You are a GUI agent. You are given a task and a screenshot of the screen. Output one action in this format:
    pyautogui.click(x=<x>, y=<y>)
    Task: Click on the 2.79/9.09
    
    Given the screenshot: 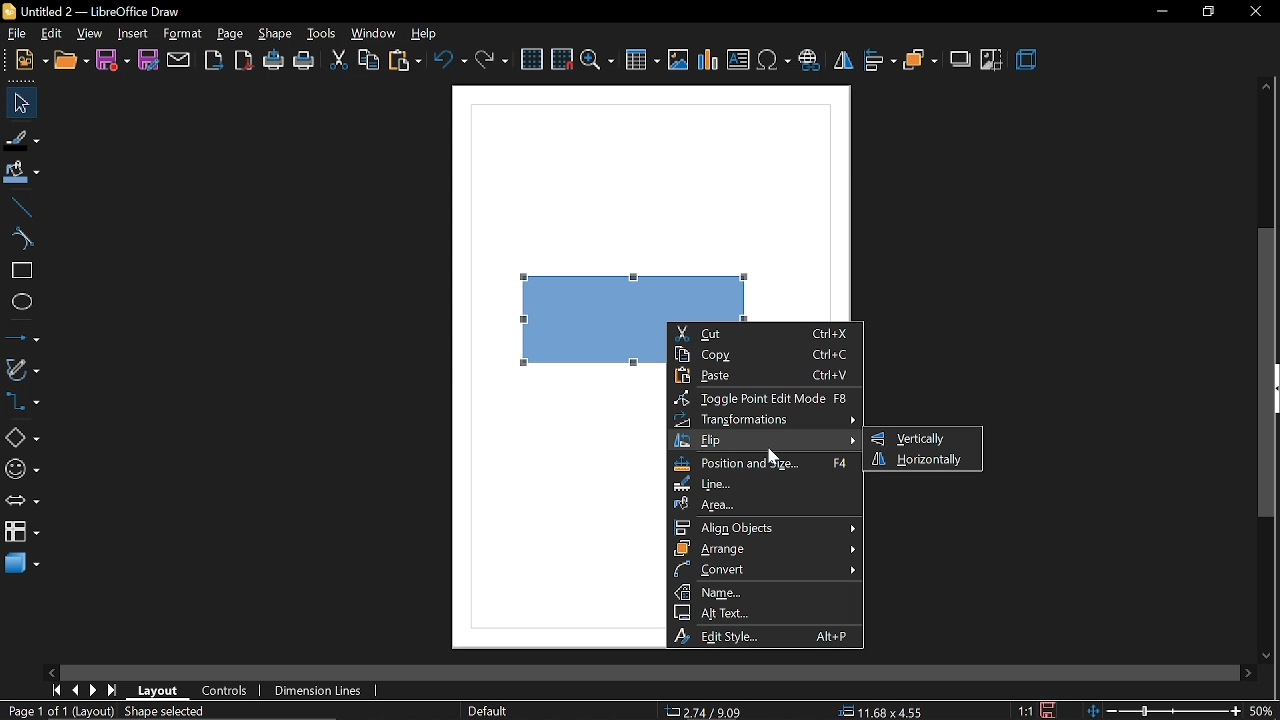 What is the action you would take?
    pyautogui.click(x=707, y=713)
    